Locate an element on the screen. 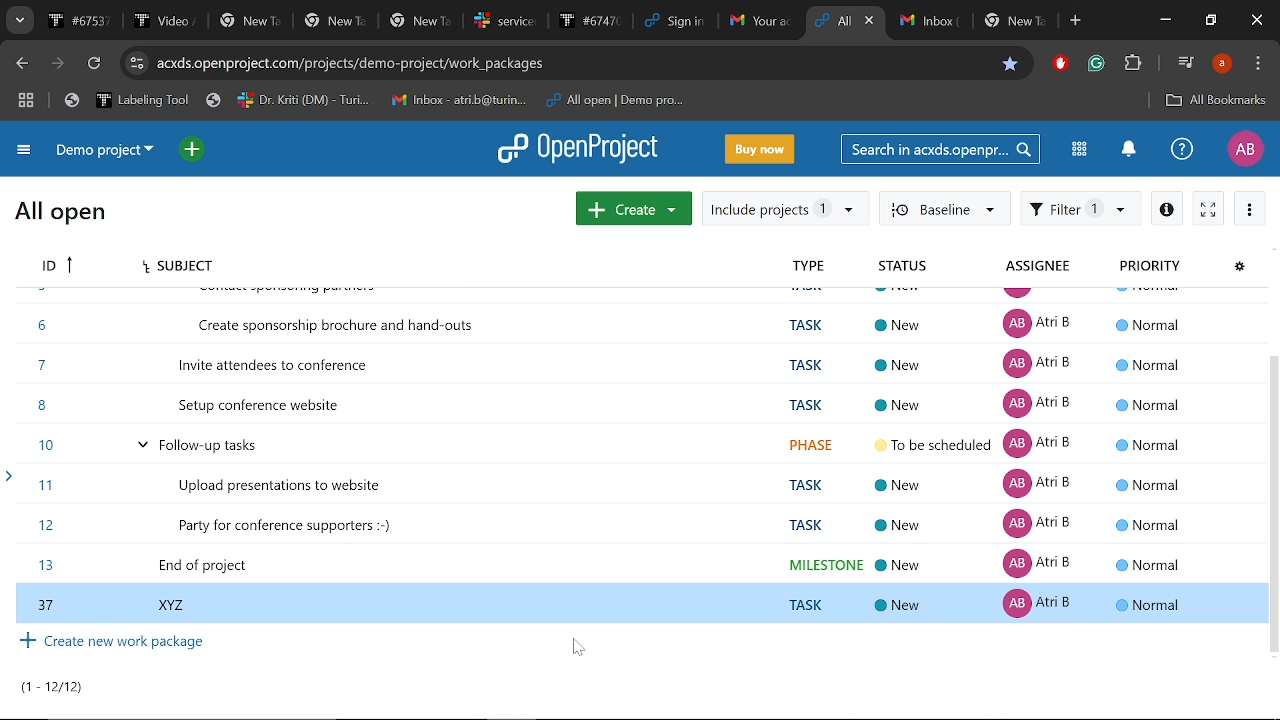 The height and width of the screenshot is (720, 1280). subject is located at coordinates (183, 263).